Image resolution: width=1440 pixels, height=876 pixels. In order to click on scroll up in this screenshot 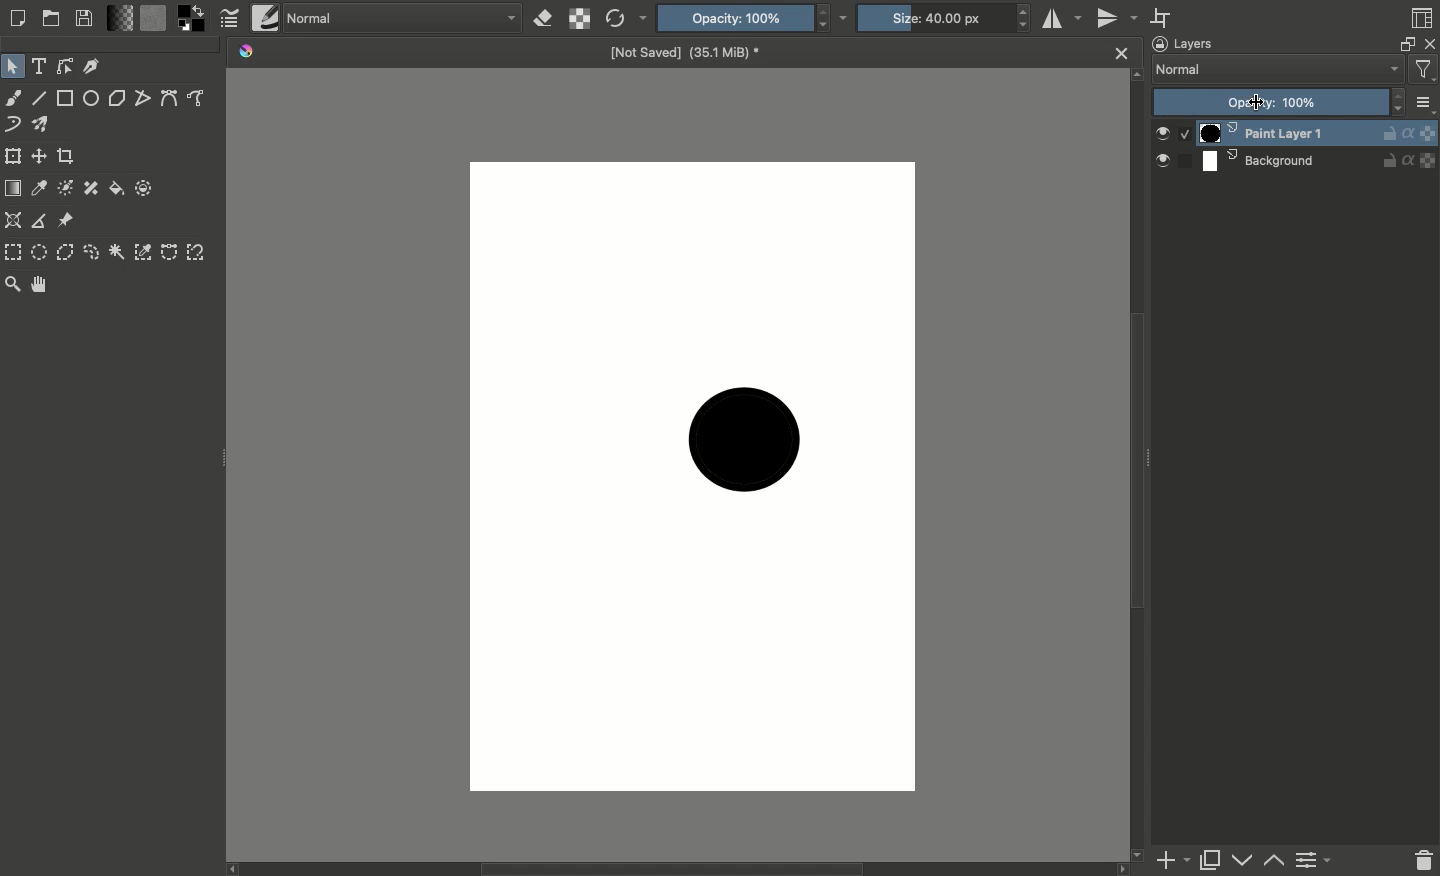, I will do `click(1135, 74)`.